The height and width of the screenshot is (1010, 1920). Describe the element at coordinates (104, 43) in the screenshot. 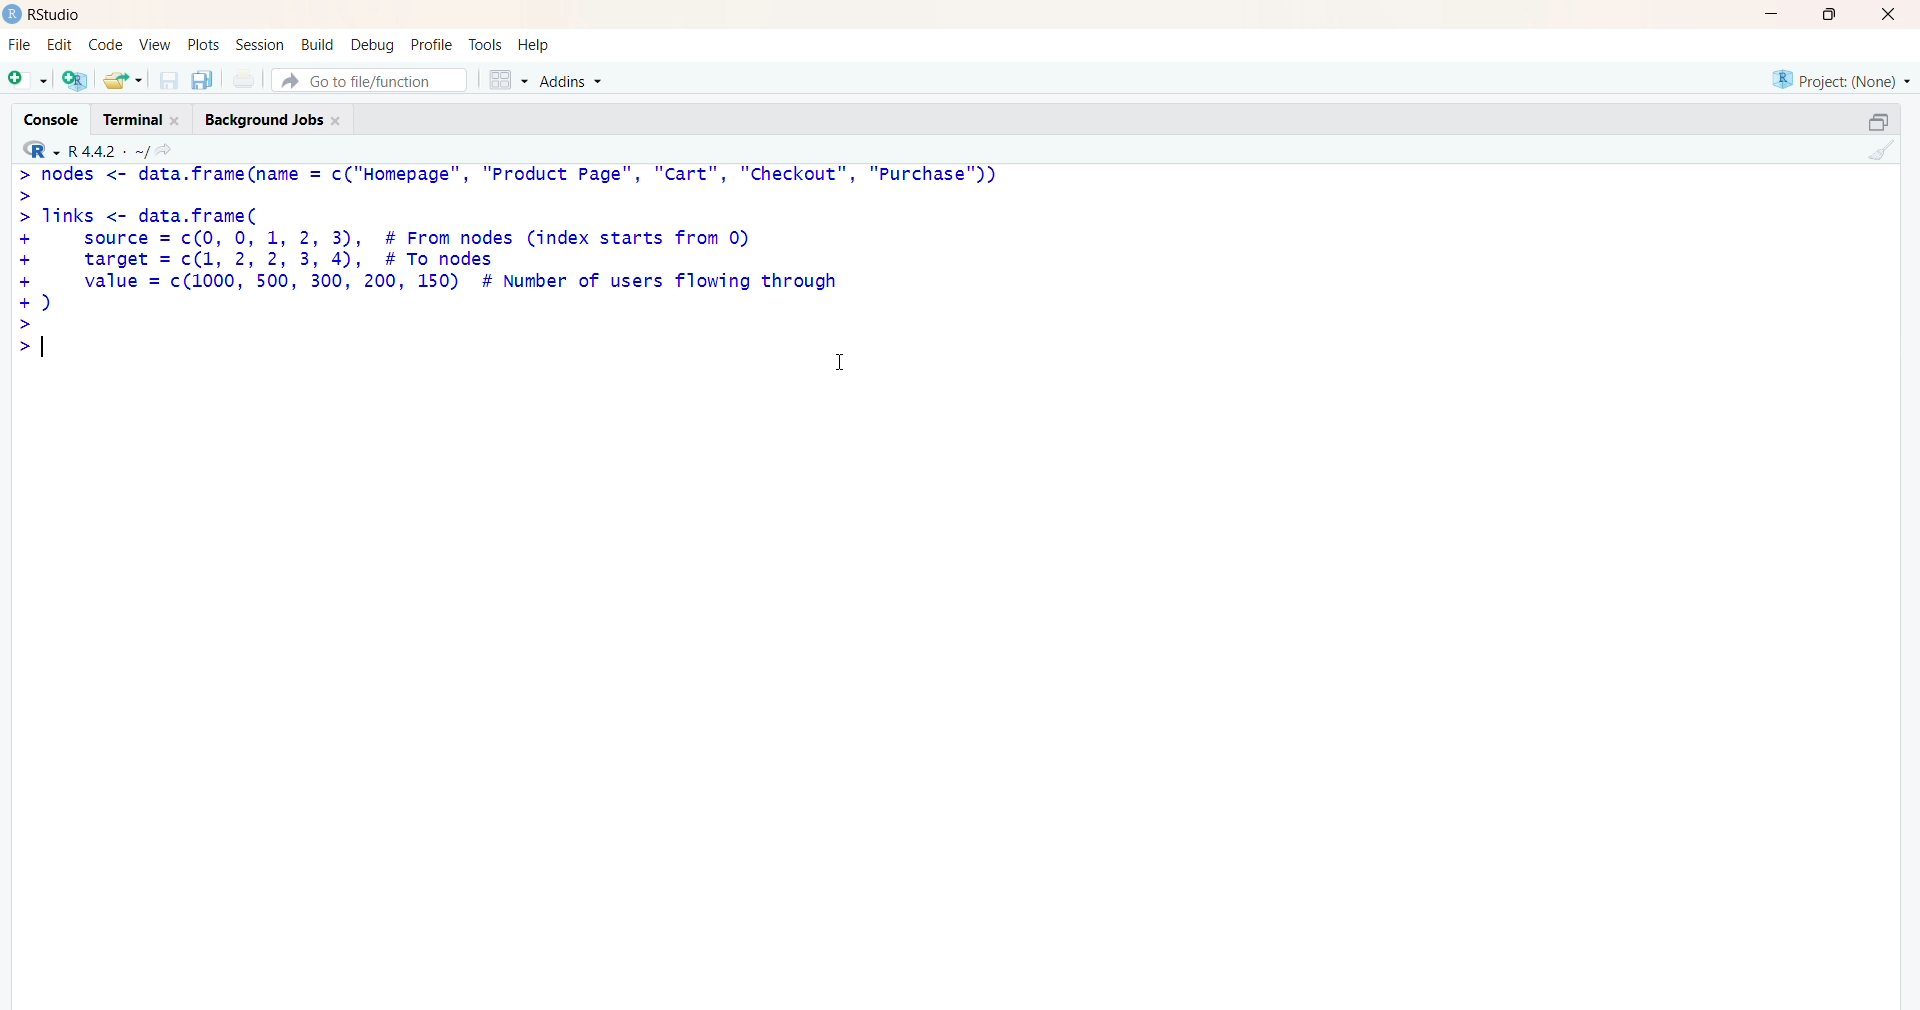

I see `` at that location.